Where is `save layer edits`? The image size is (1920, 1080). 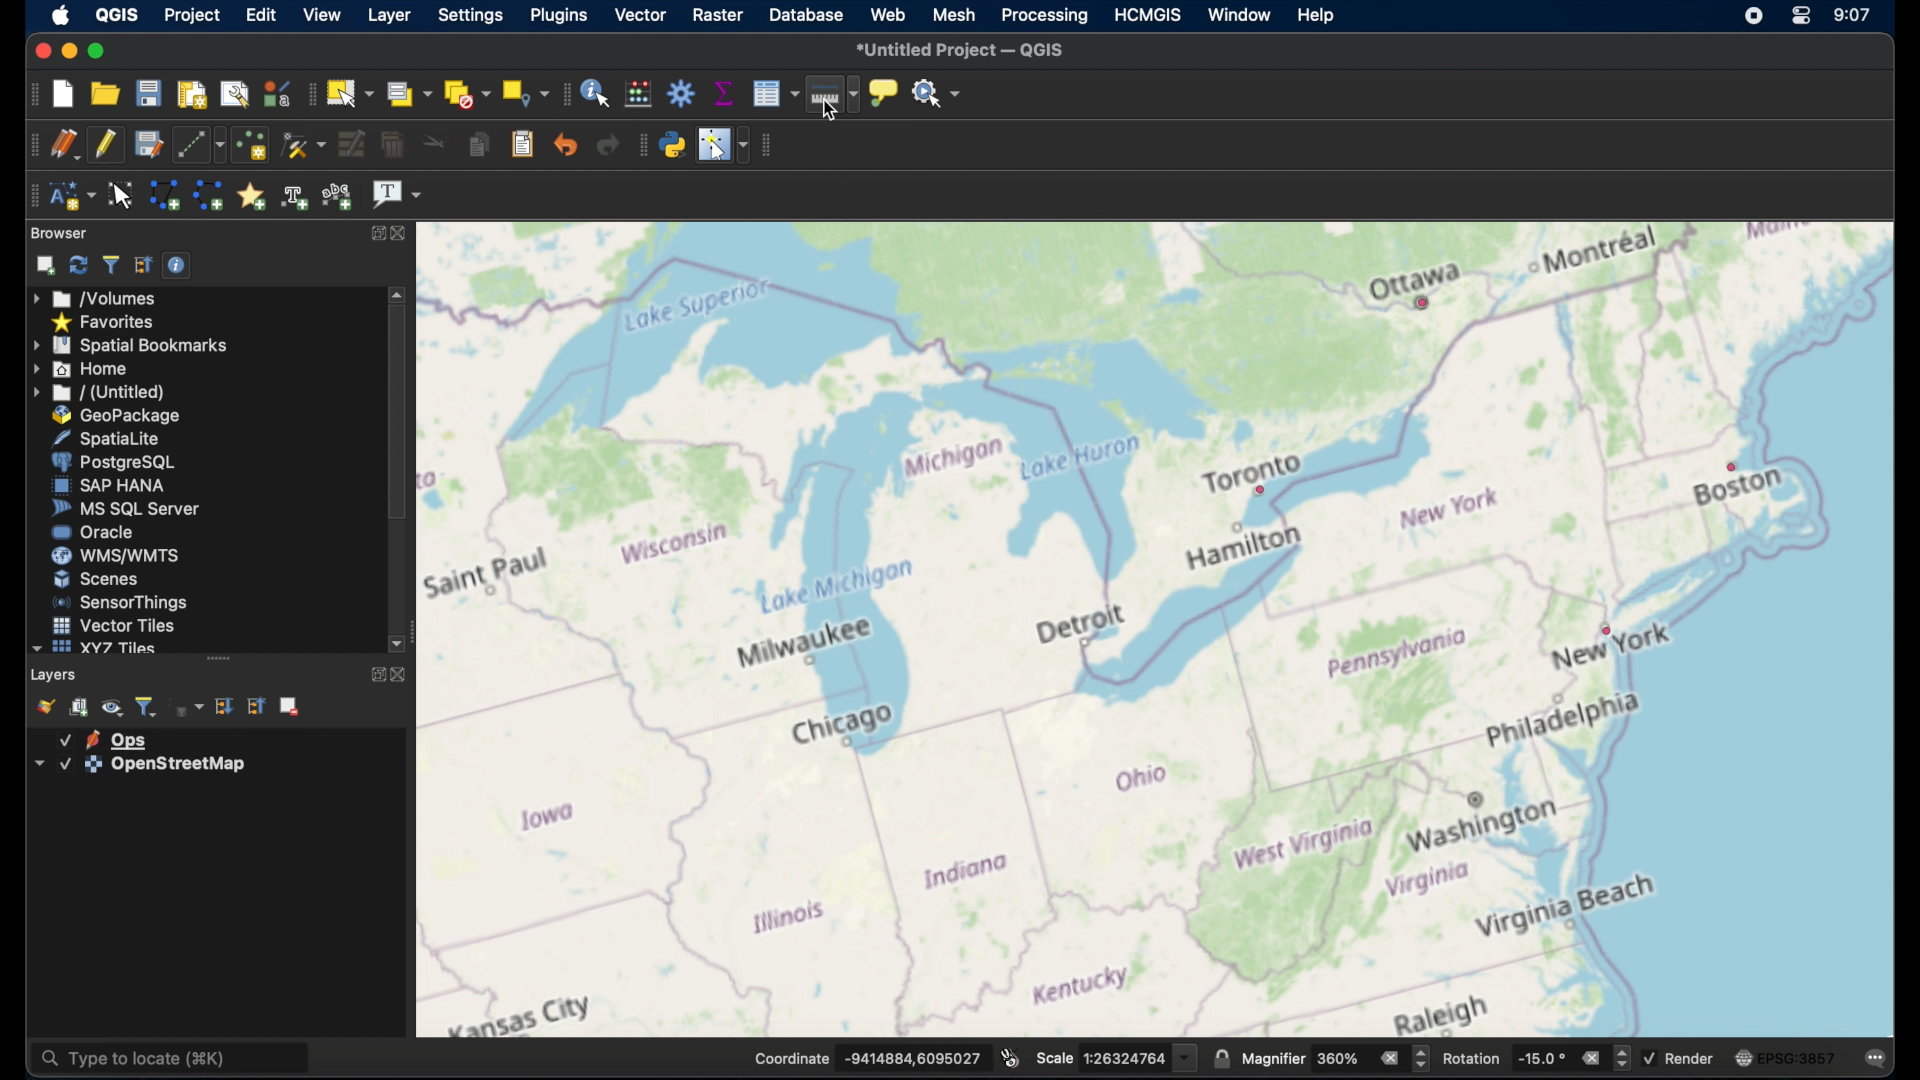 save layer edits is located at coordinates (147, 143).